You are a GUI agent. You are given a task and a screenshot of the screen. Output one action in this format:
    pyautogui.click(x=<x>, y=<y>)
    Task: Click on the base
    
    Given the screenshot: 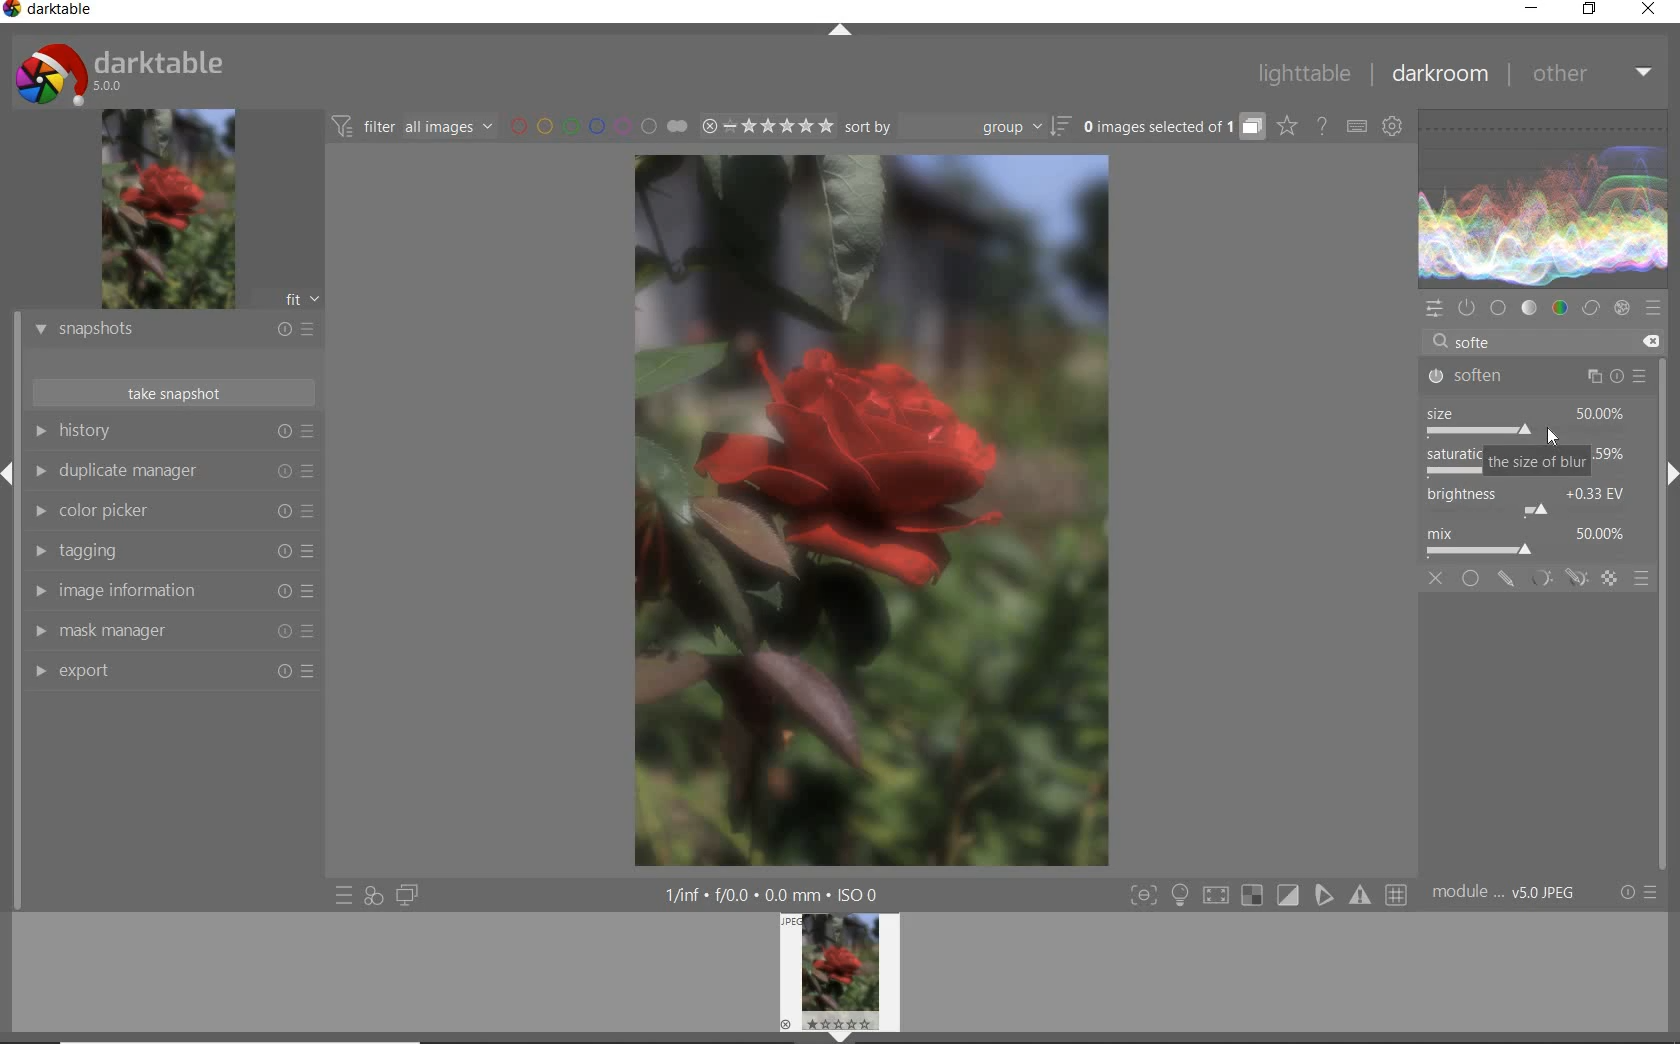 What is the action you would take?
    pyautogui.click(x=1496, y=307)
    